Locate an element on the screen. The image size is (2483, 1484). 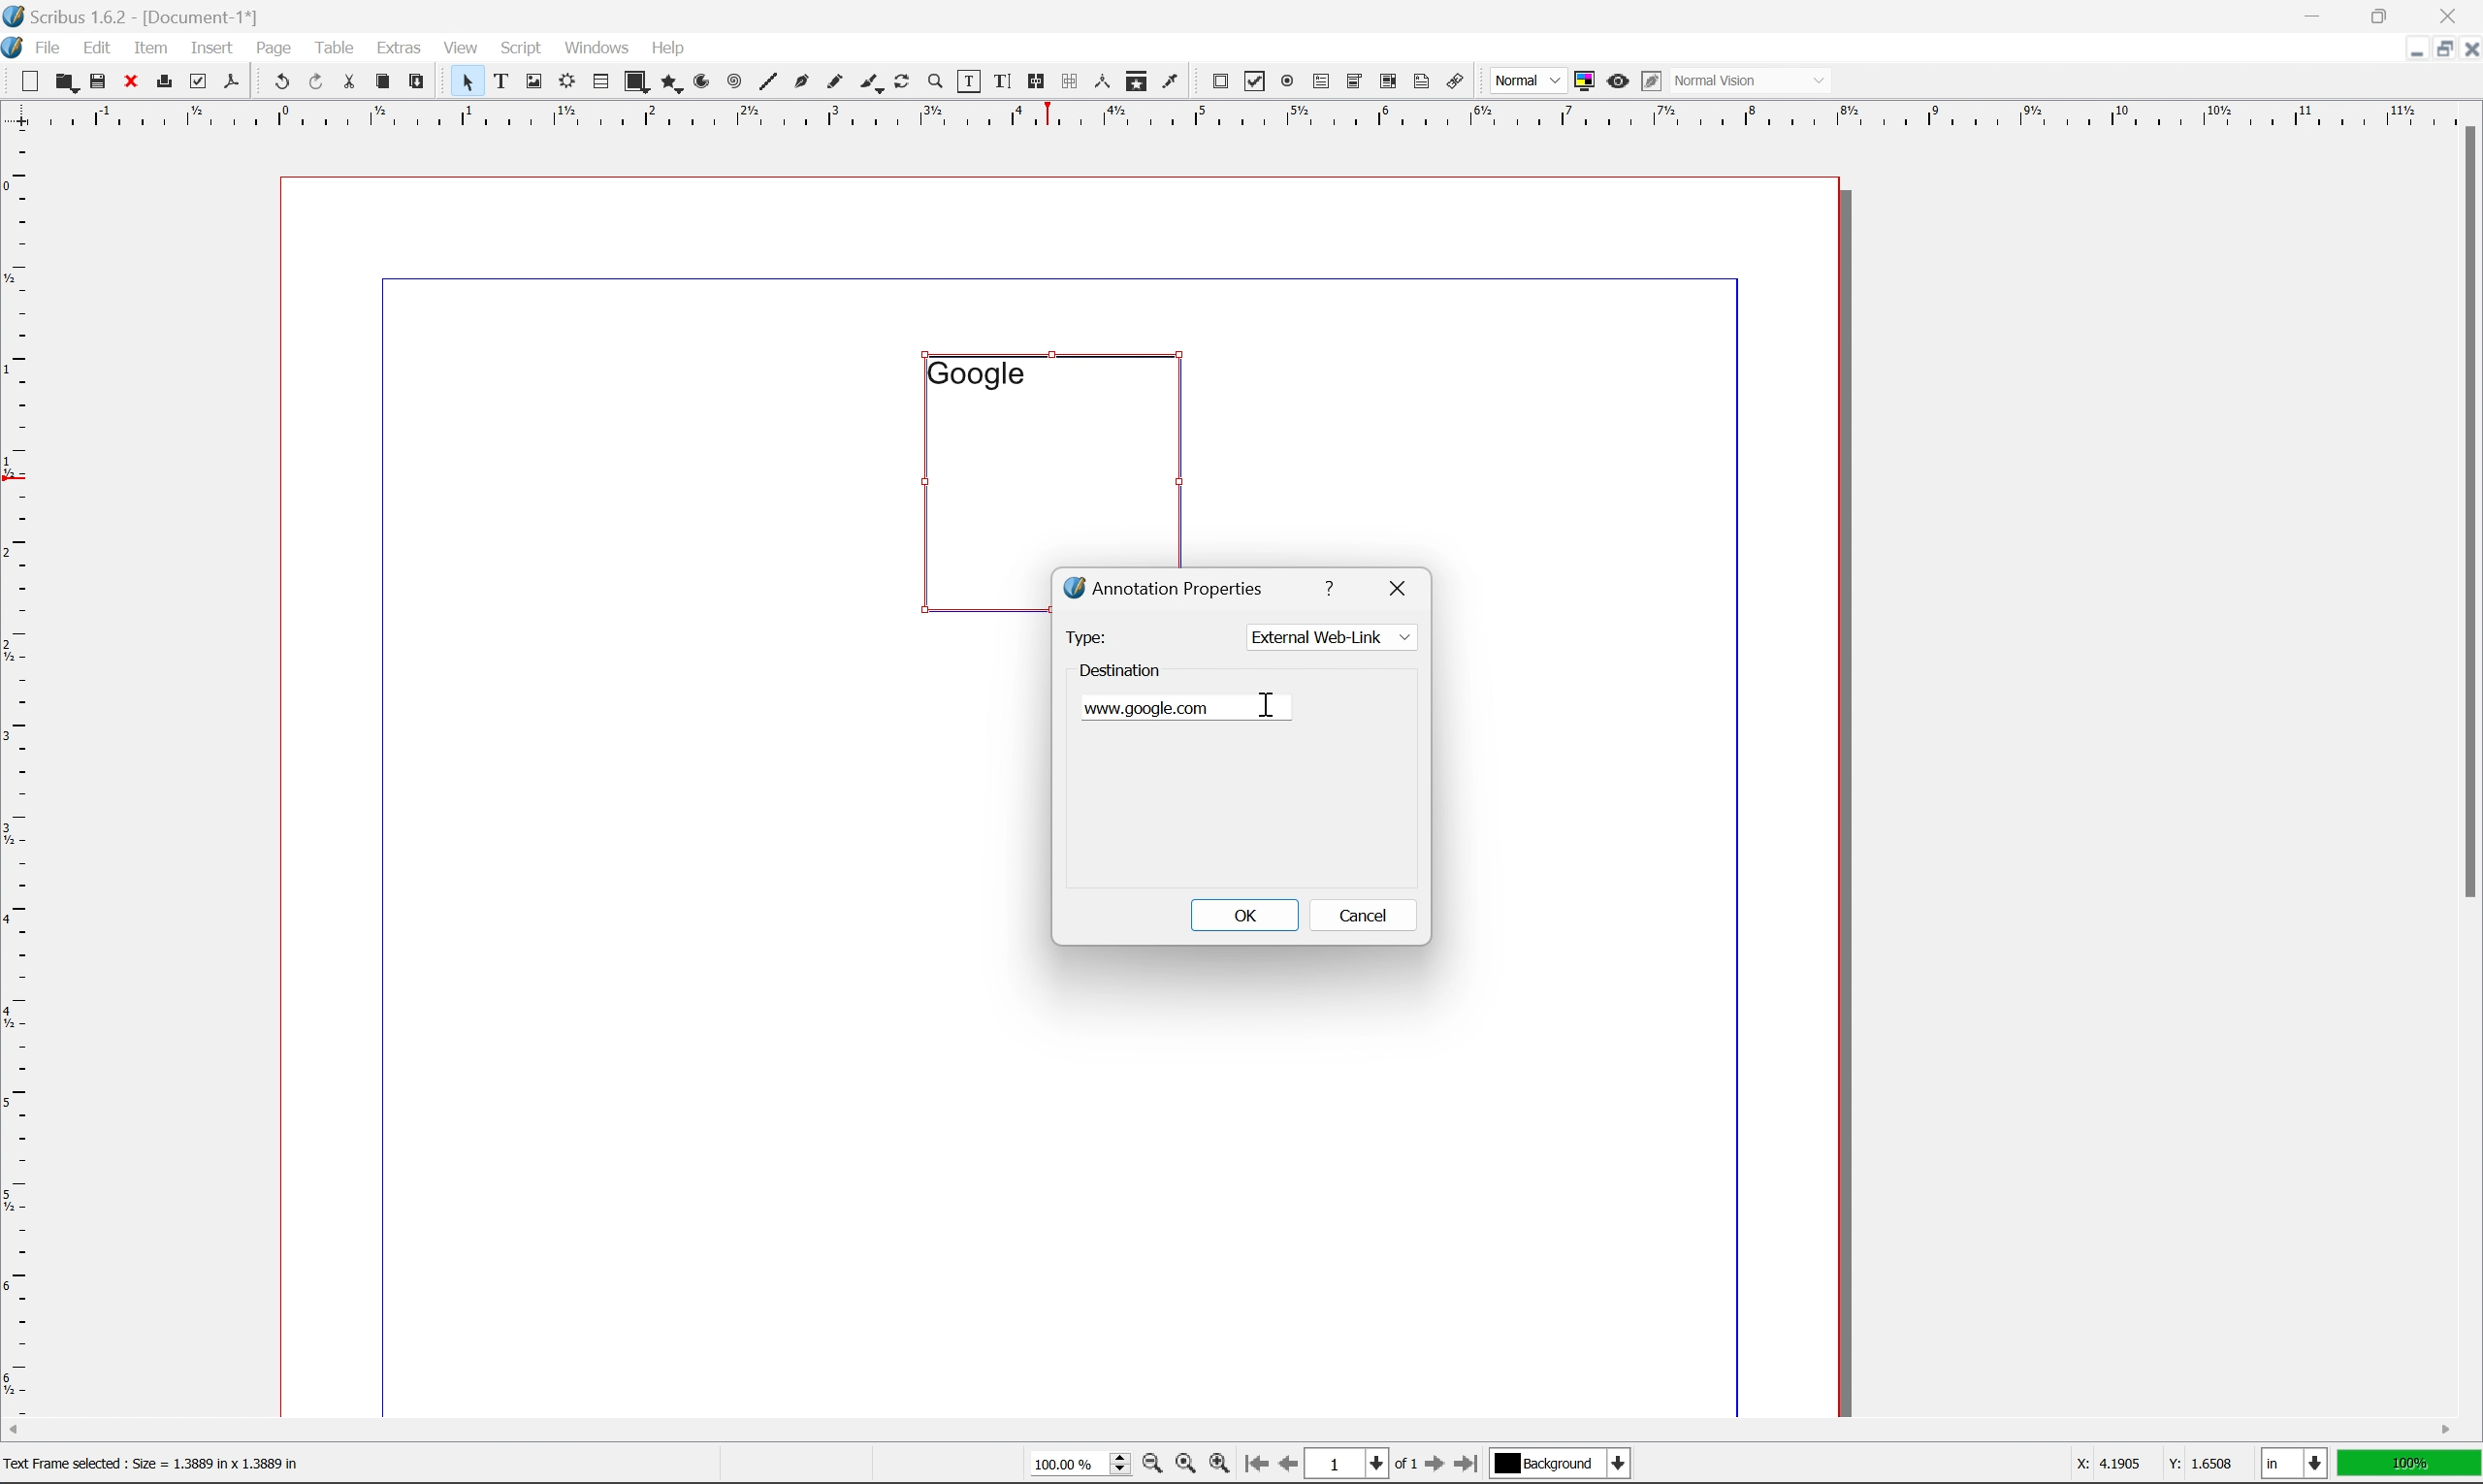
eye dropper is located at coordinates (1171, 80).